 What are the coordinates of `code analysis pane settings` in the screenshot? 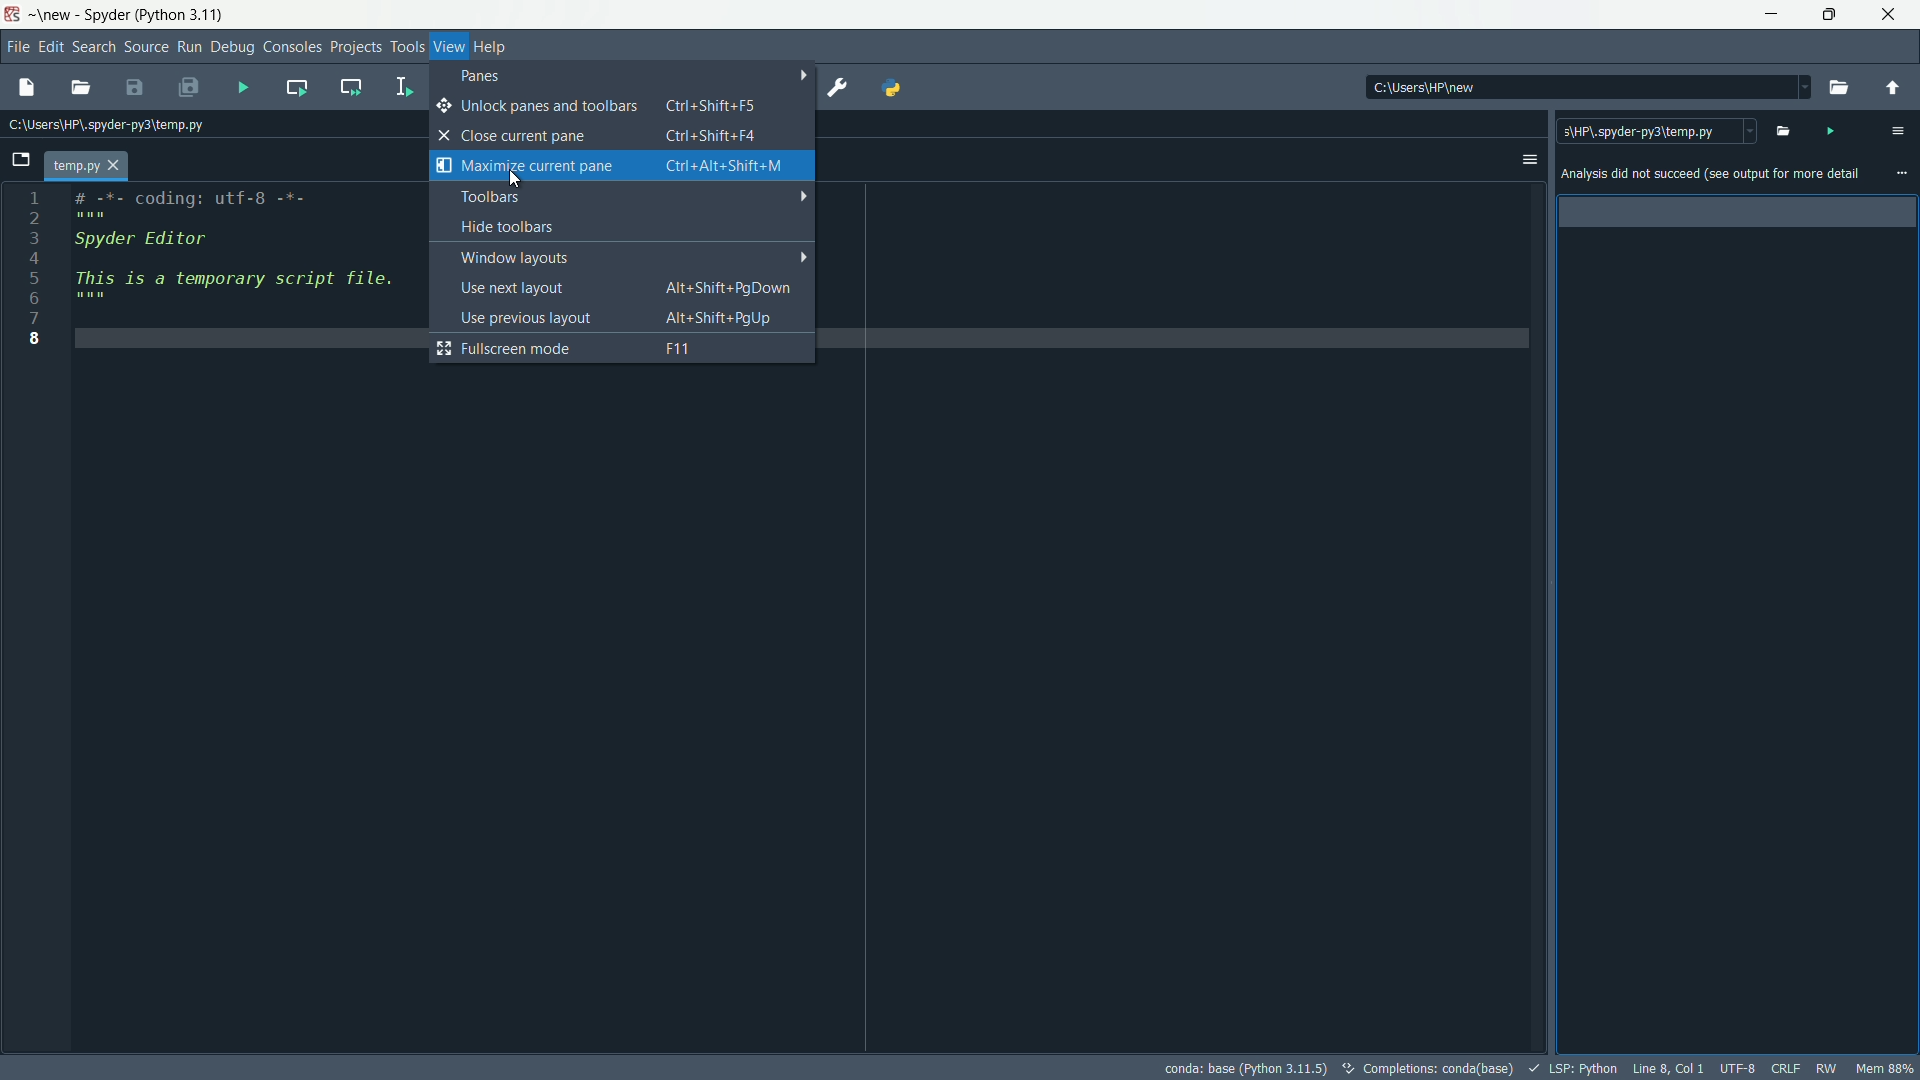 It's located at (1897, 131).